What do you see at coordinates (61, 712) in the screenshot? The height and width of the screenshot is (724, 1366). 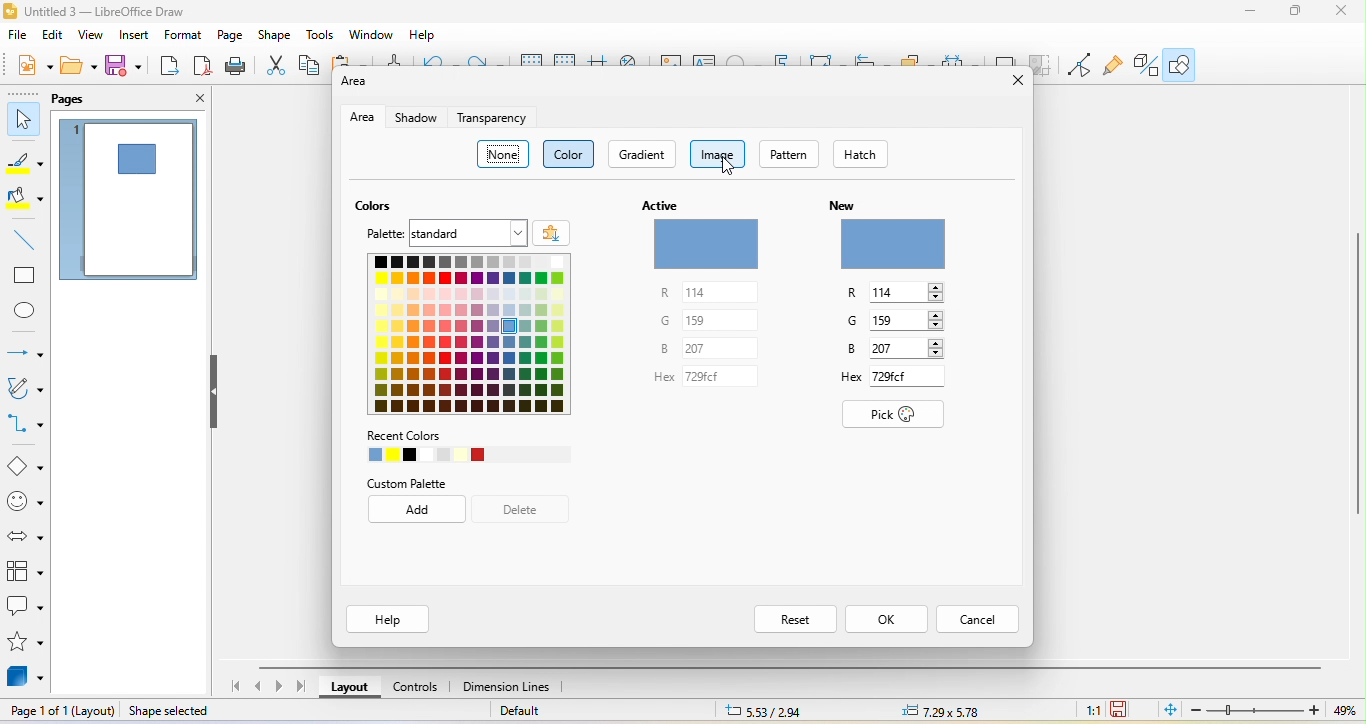 I see `page 1 of 1 (layout)` at bounding box center [61, 712].